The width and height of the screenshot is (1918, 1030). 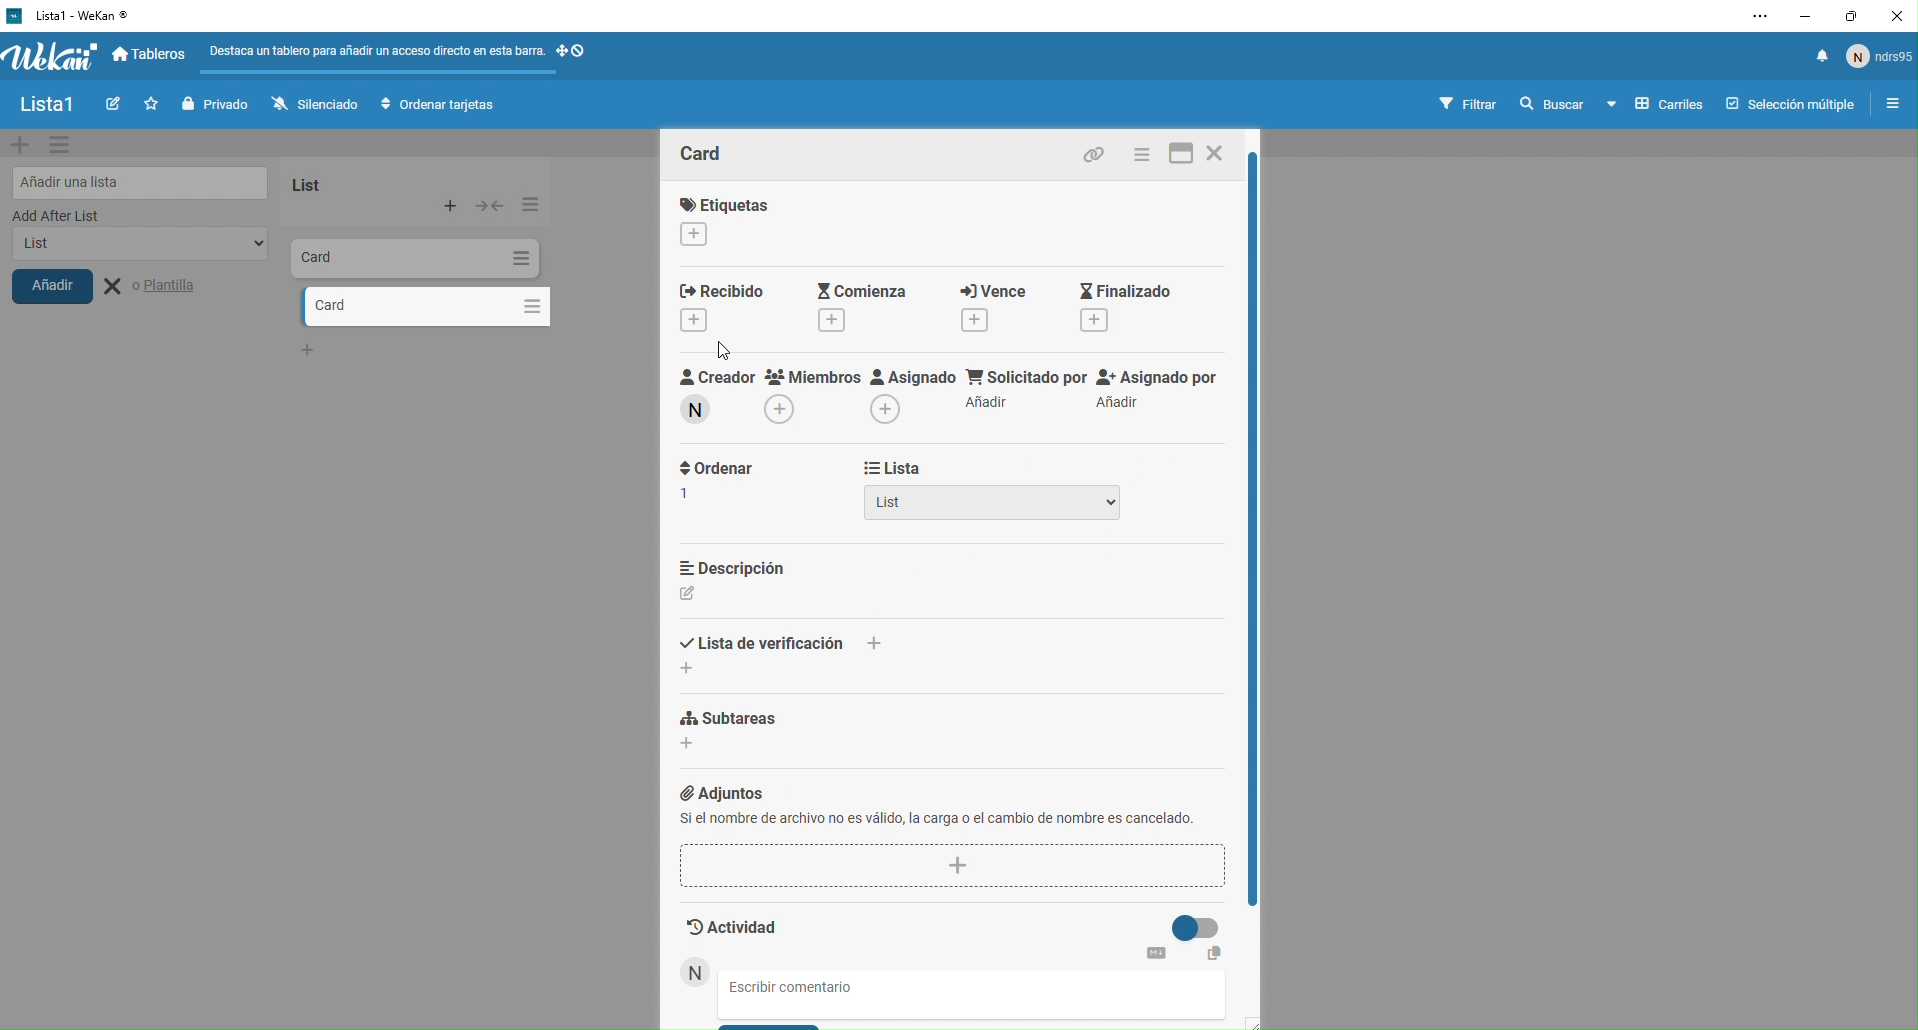 What do you see at coordinates (490, 205) in the screenshot?
I see `Expand` at bounding box center [490, 205].